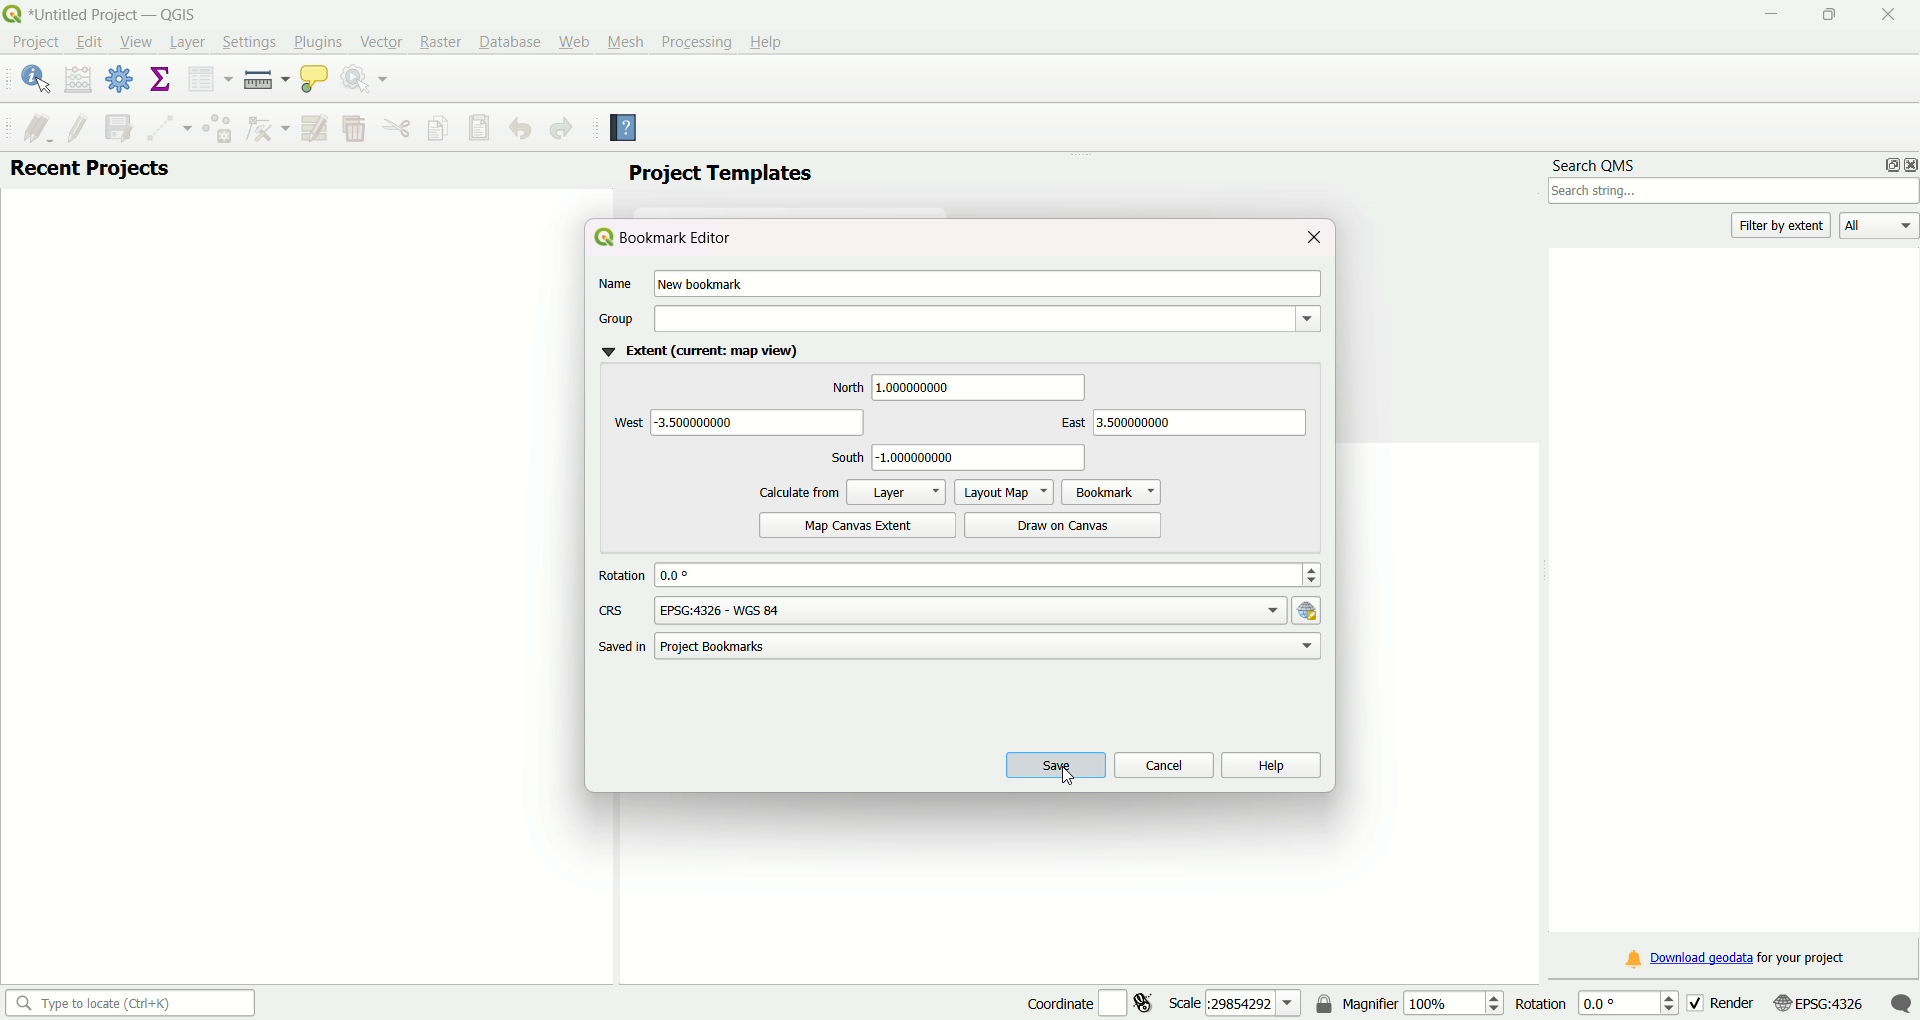 The image size is (1920, 1020). What do you see at coordinates (1064, 777) in the screenshot?
I see `Cursor` at bounding box center [1064, 777].